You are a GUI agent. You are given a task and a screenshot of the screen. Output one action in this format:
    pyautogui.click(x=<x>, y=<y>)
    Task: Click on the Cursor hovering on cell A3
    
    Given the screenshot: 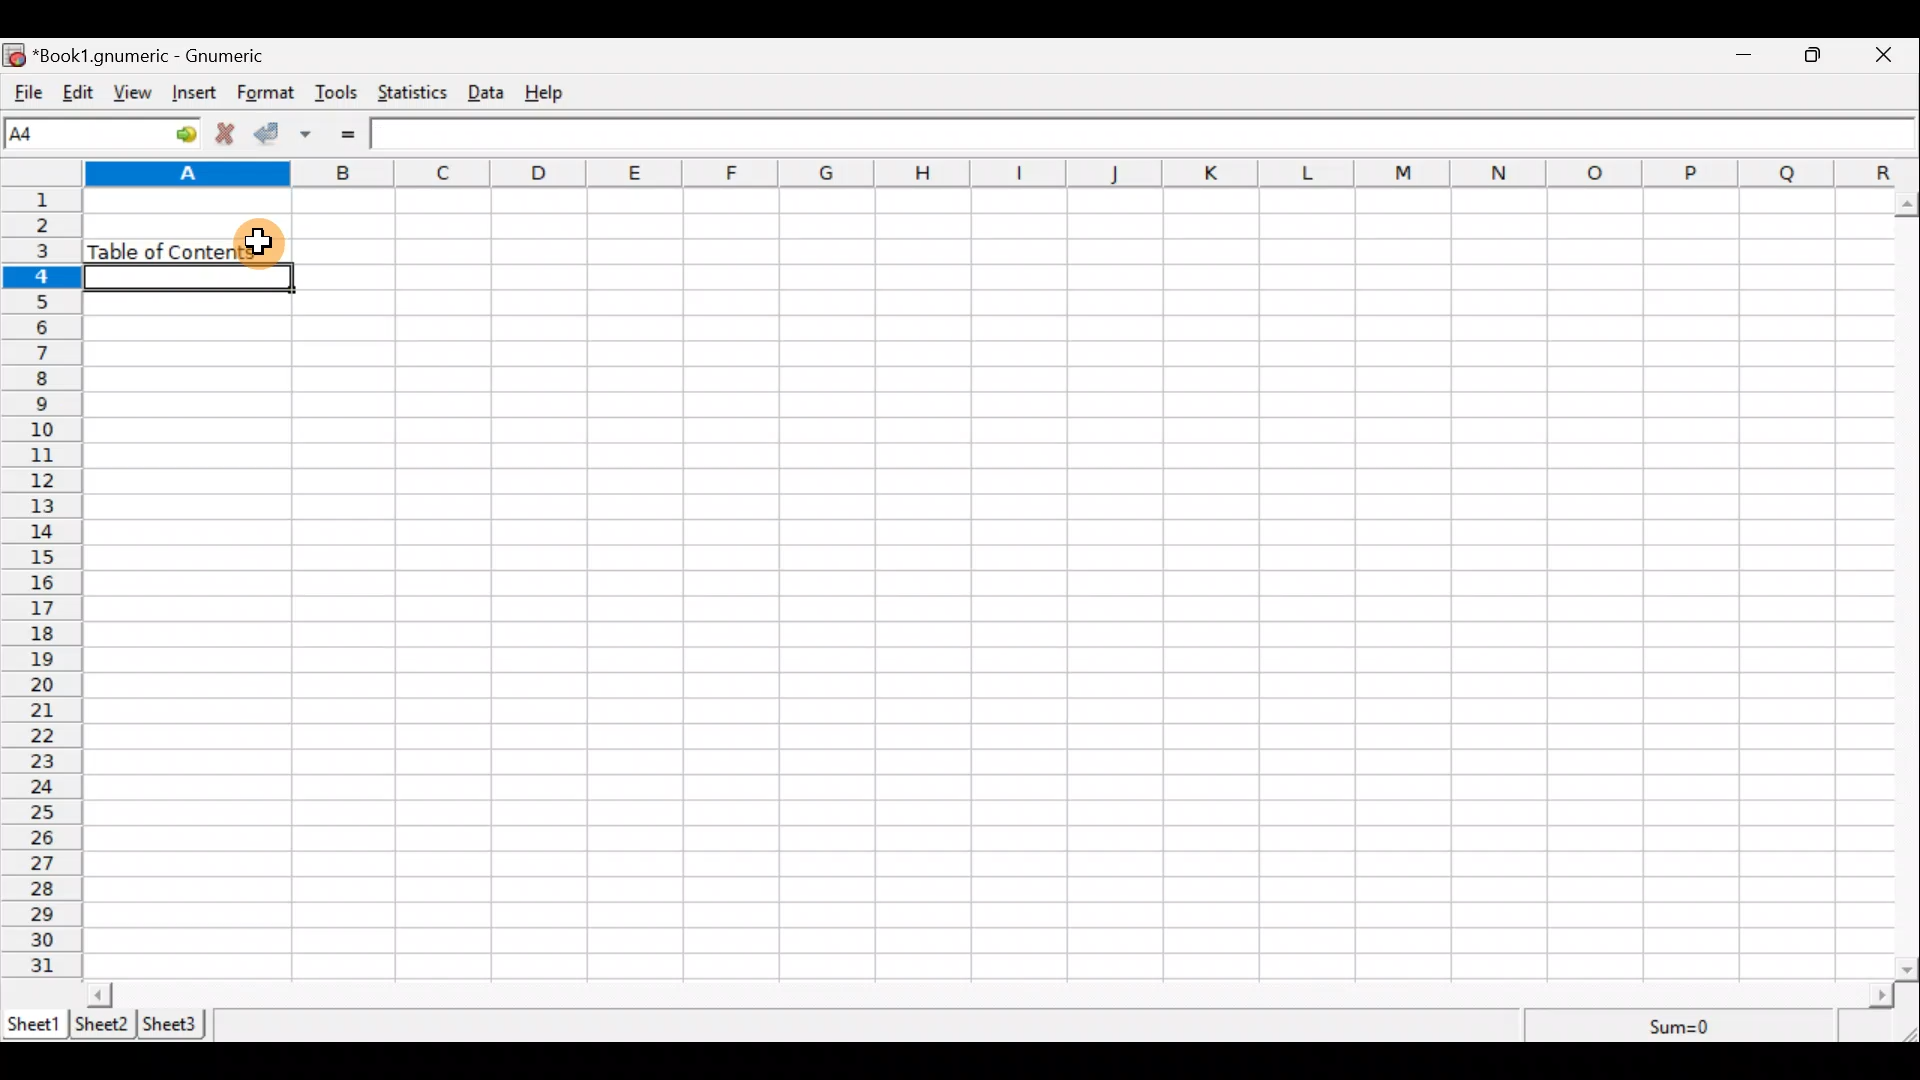 What is the action you would take?
    pyautogui.click(x=262, y=243)
    